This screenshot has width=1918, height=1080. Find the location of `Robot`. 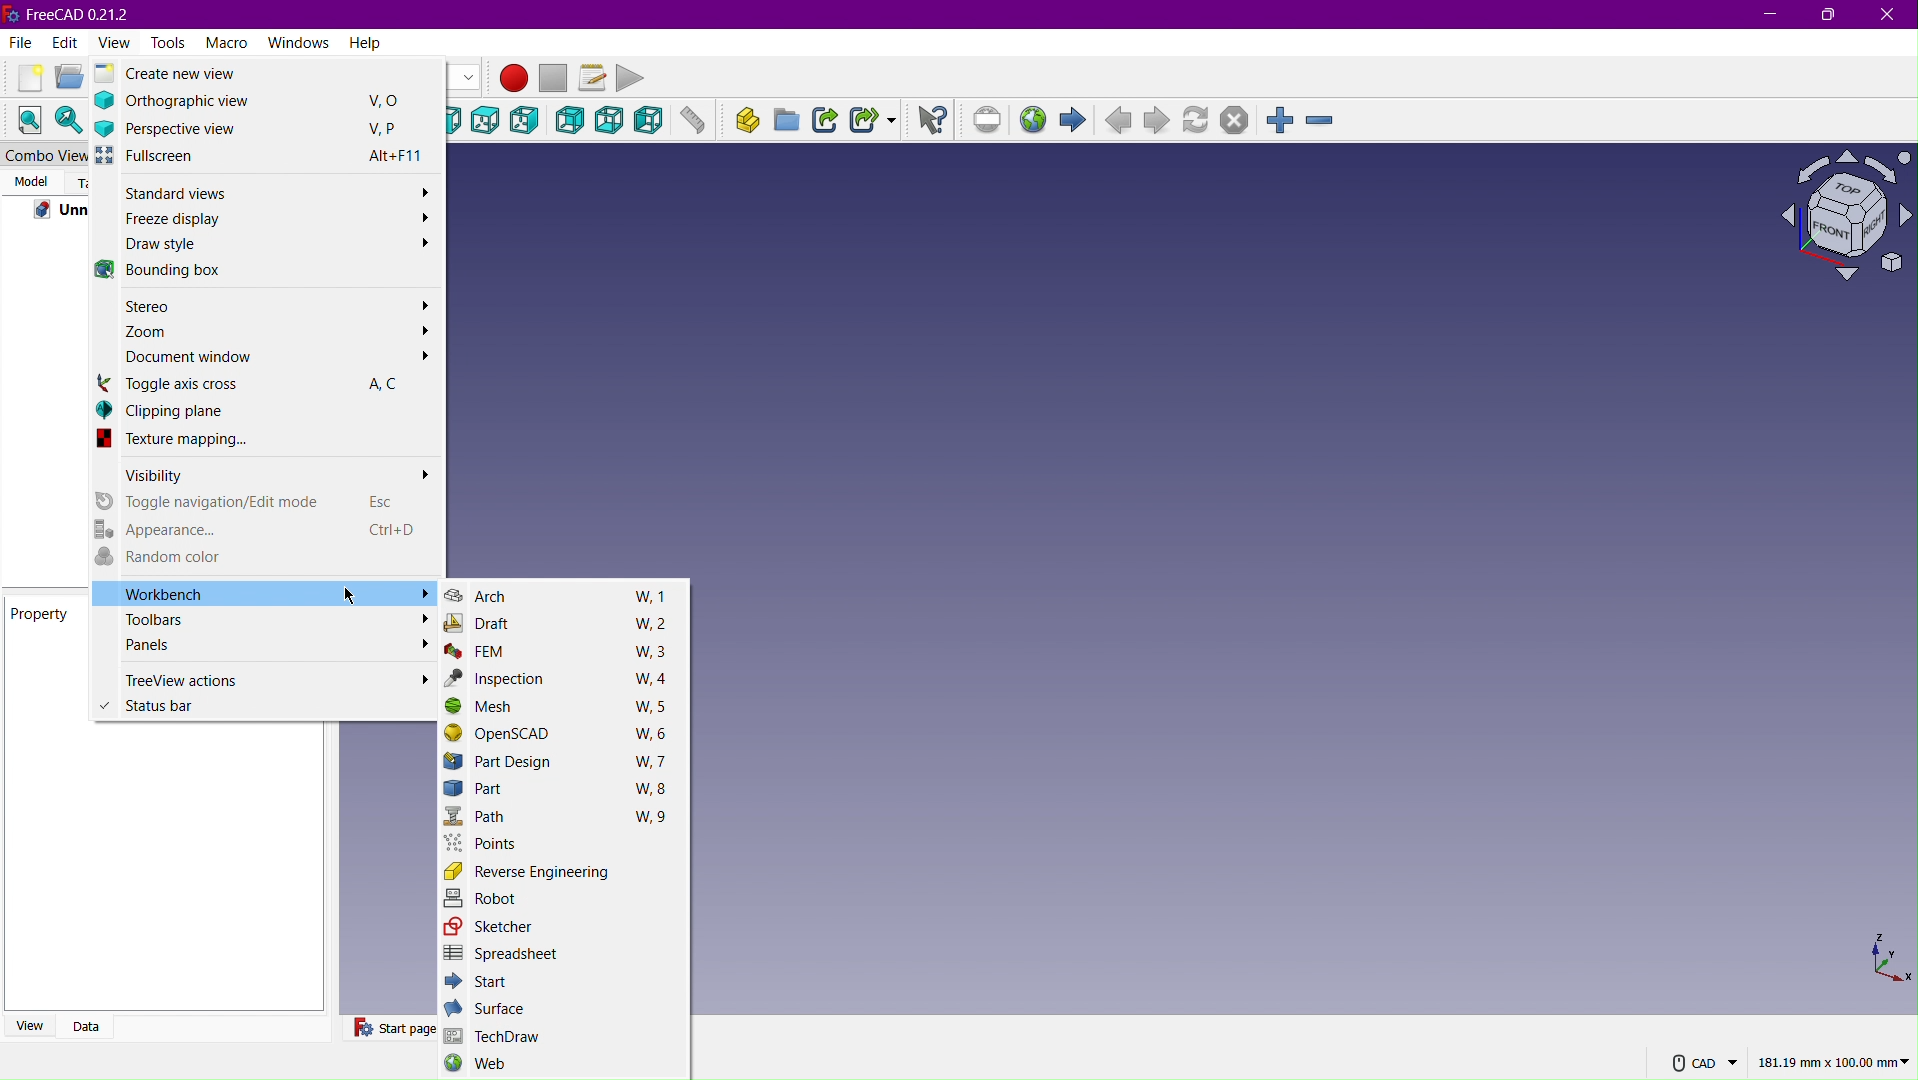

Robot is located at coordinates (484, 902).